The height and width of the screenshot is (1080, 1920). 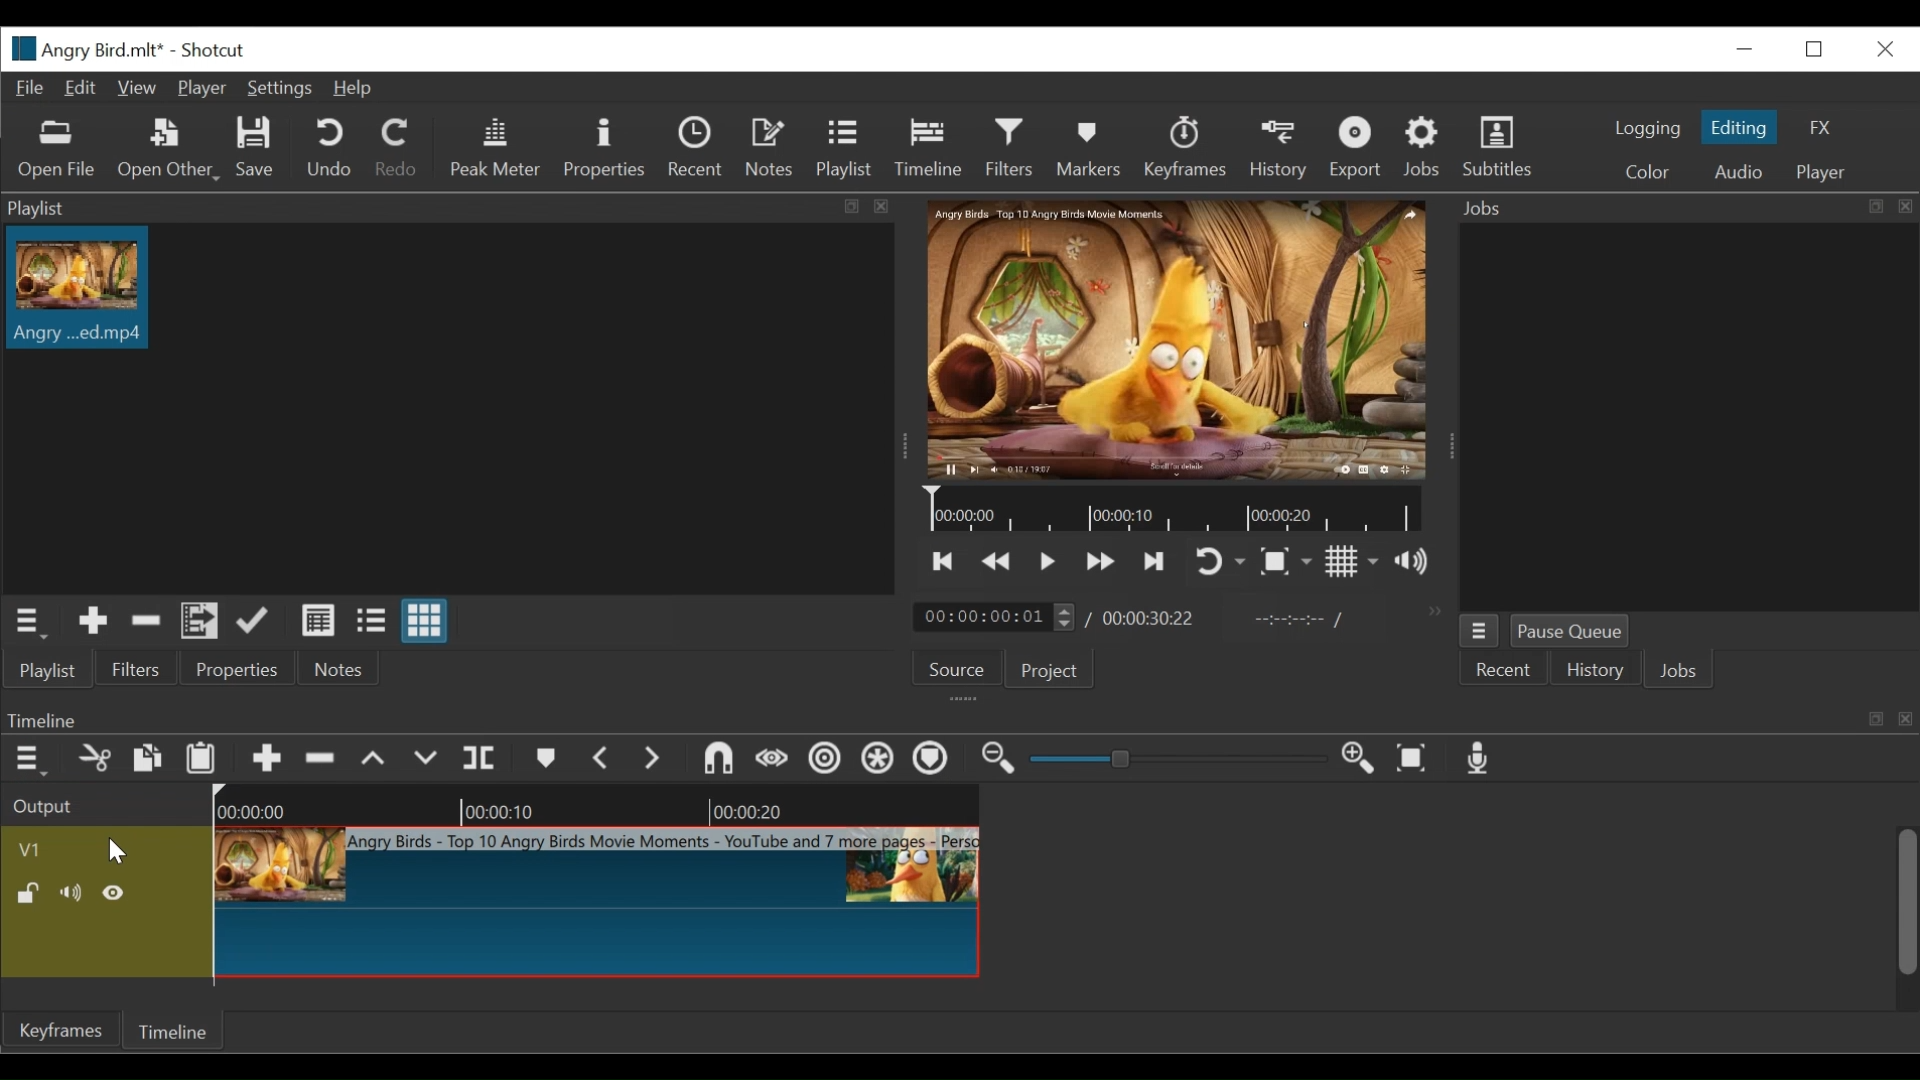 I want to click on Add the source to the playlist, so click(x=91, y=624).